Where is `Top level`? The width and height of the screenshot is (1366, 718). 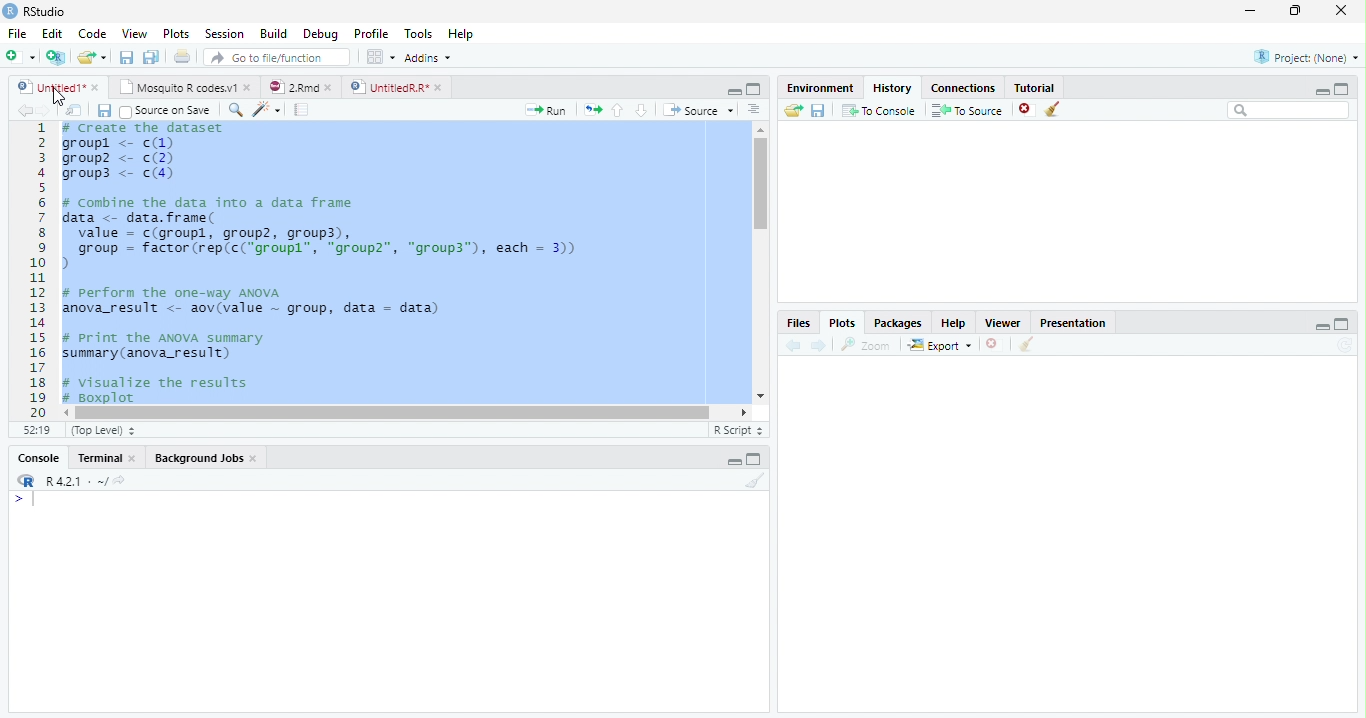 Top level is located at coordinates (107, 433).